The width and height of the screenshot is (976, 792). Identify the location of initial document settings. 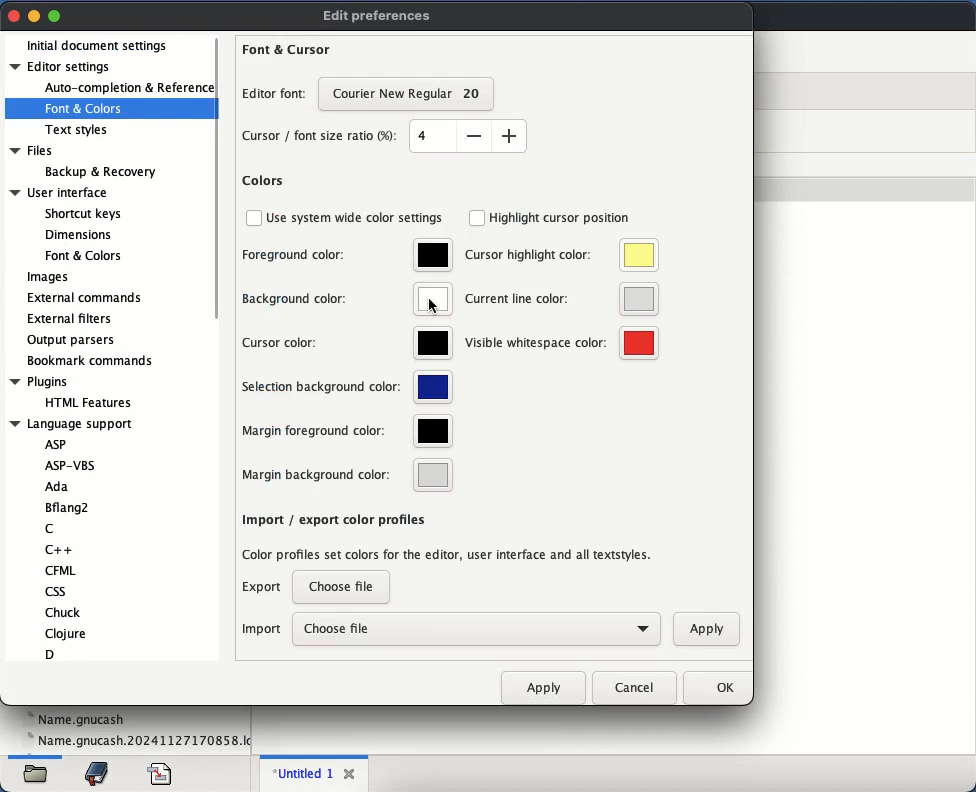
(101, 44).